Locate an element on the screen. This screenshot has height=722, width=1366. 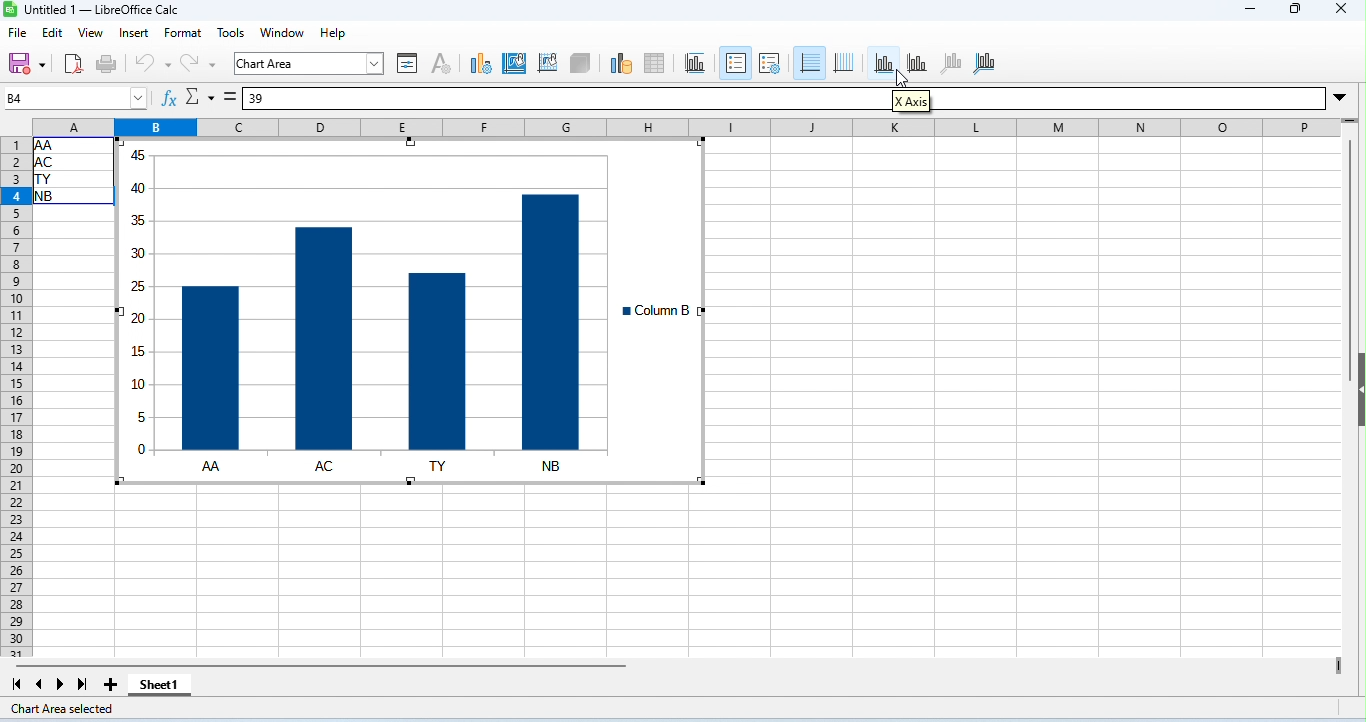
= is located at coordinates (231, 96).